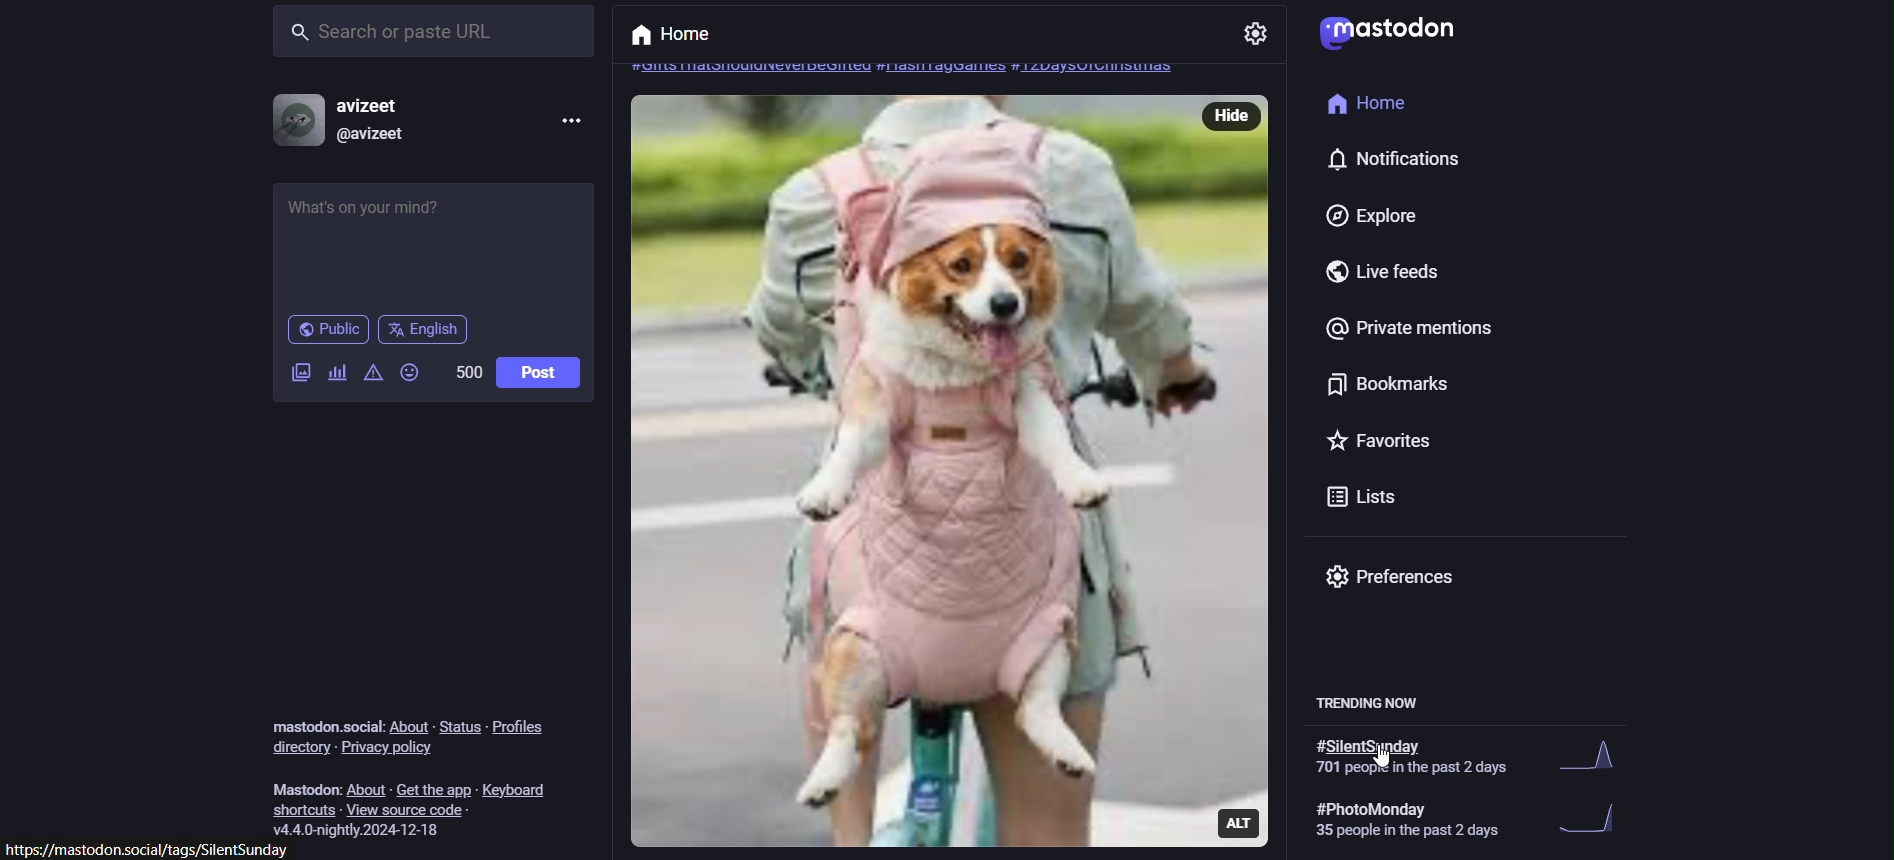 The height and width of the screenshot is (860, 1894). I want to click on add poll, so click(338, 371).